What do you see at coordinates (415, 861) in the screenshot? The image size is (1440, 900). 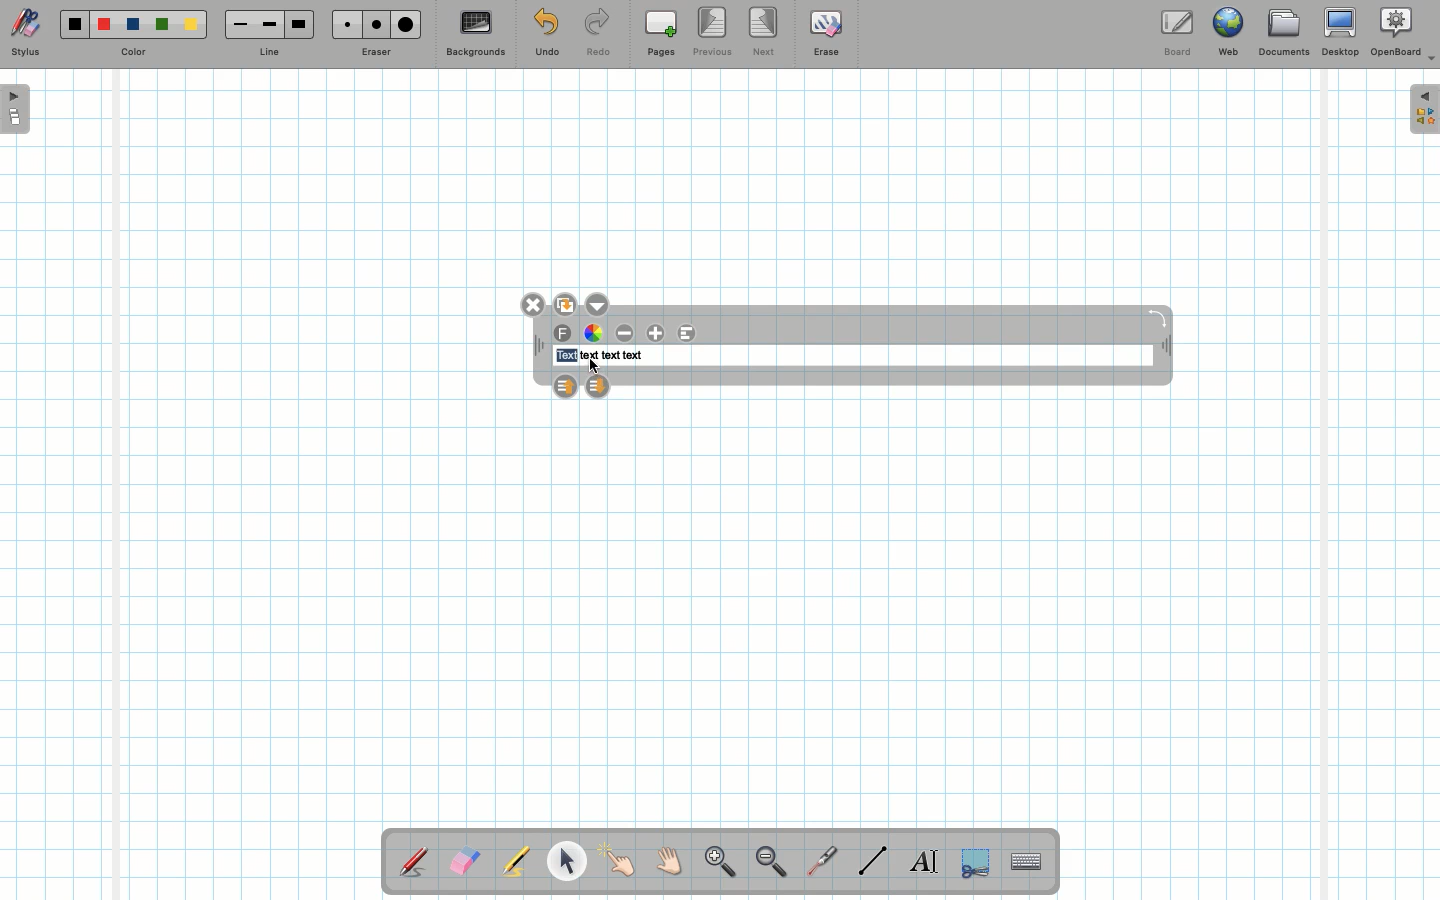 I see `Stylus` at bounding box center [415, 861].